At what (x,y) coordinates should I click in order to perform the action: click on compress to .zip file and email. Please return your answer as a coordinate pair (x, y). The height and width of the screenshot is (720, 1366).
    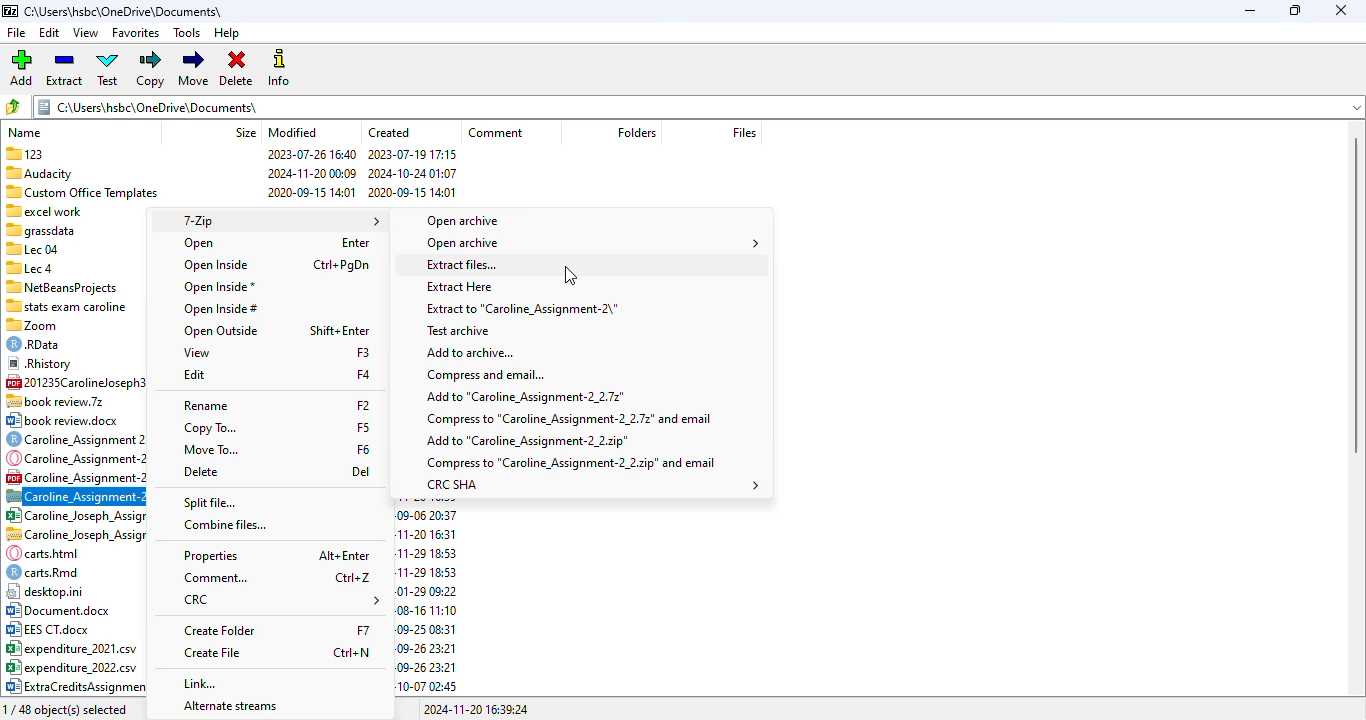
    Looking at the image, I should click on (572, 463).